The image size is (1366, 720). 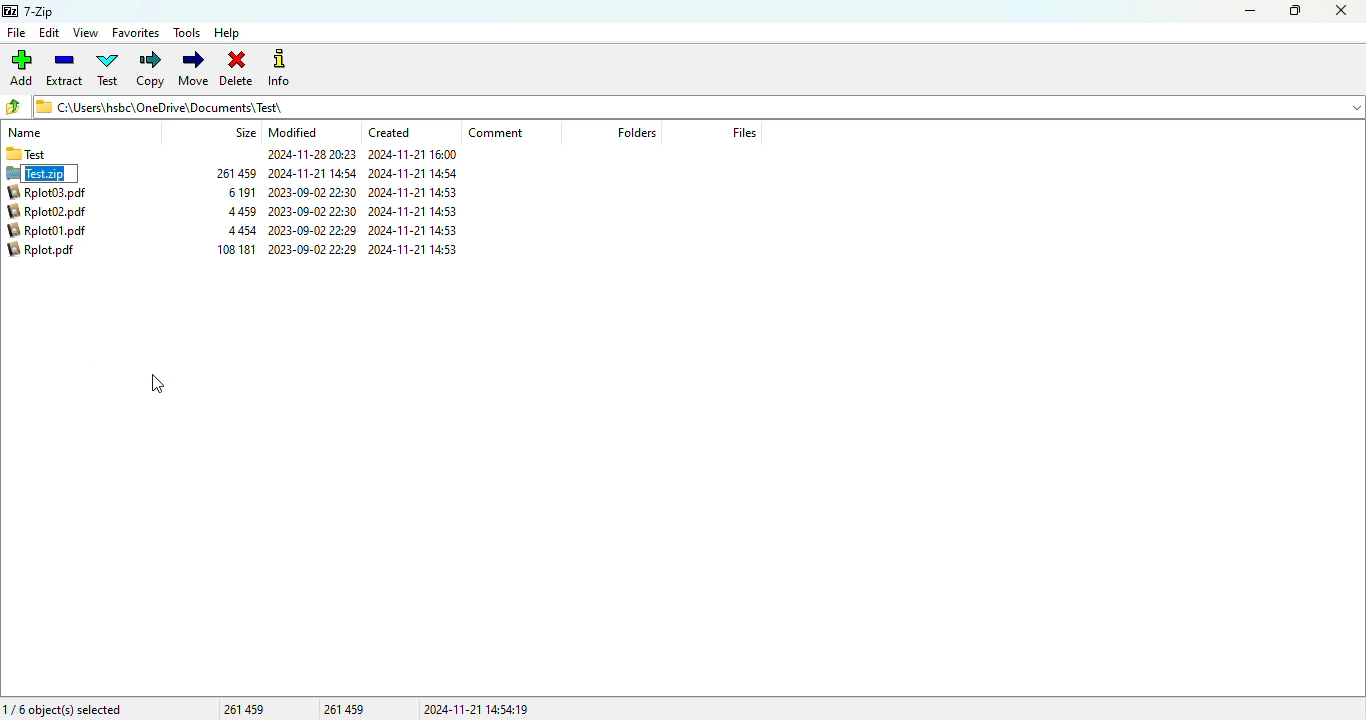 I want to click on dropdown, so click(x=1357, y=106).